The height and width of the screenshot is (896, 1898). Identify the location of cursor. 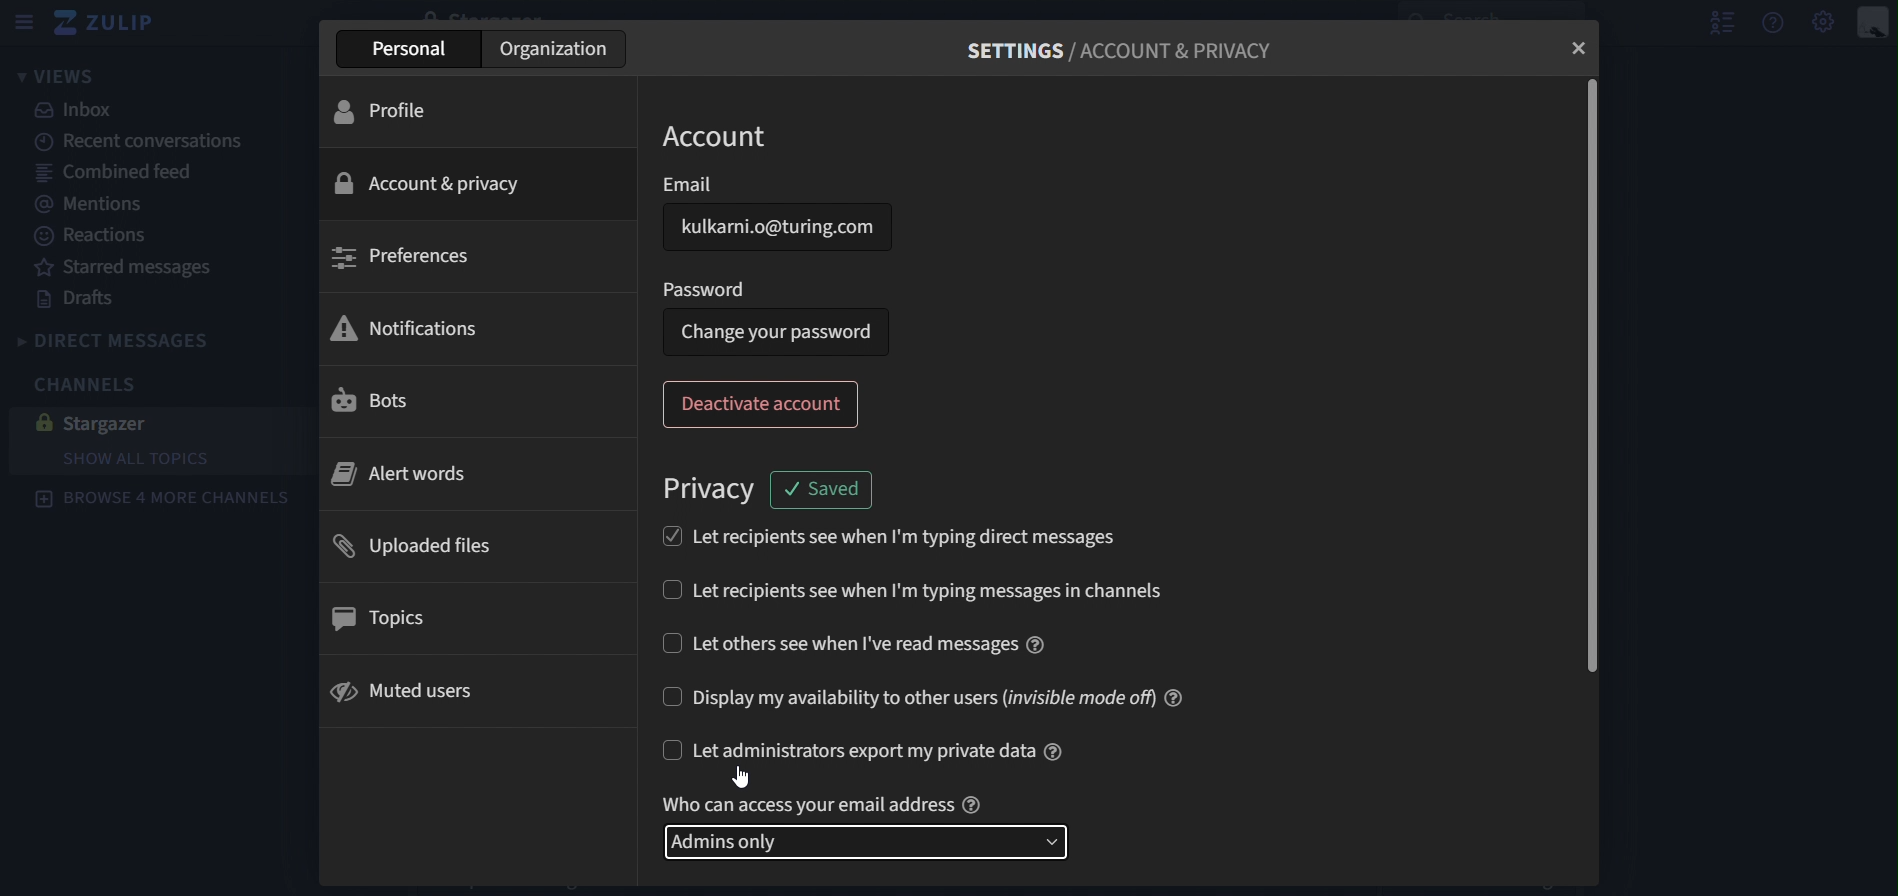
(743, 776).